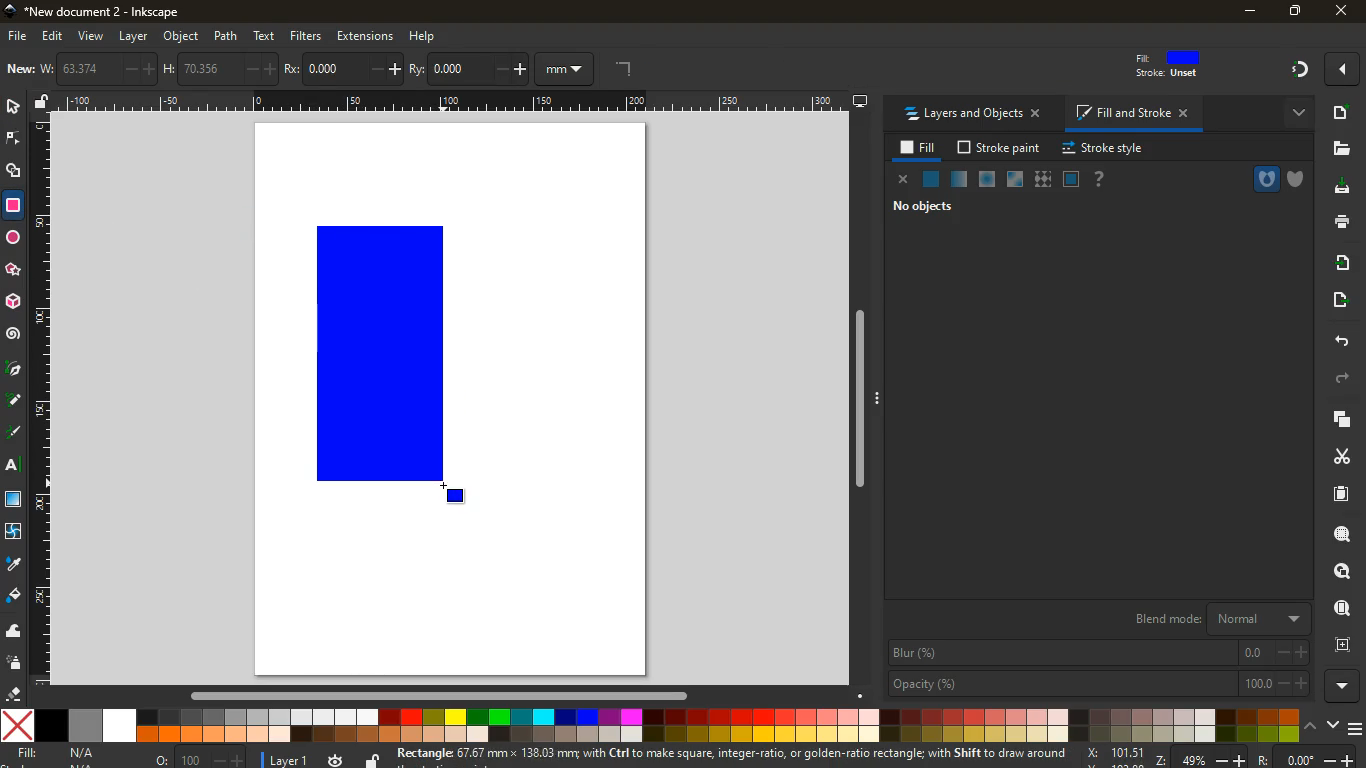 Image resolution: width=1366 pixels, height=768 pixels. What do you see at coordinates (1336, 494) in the screenshot?
I see `paper` at bounding box center [1336, 494].